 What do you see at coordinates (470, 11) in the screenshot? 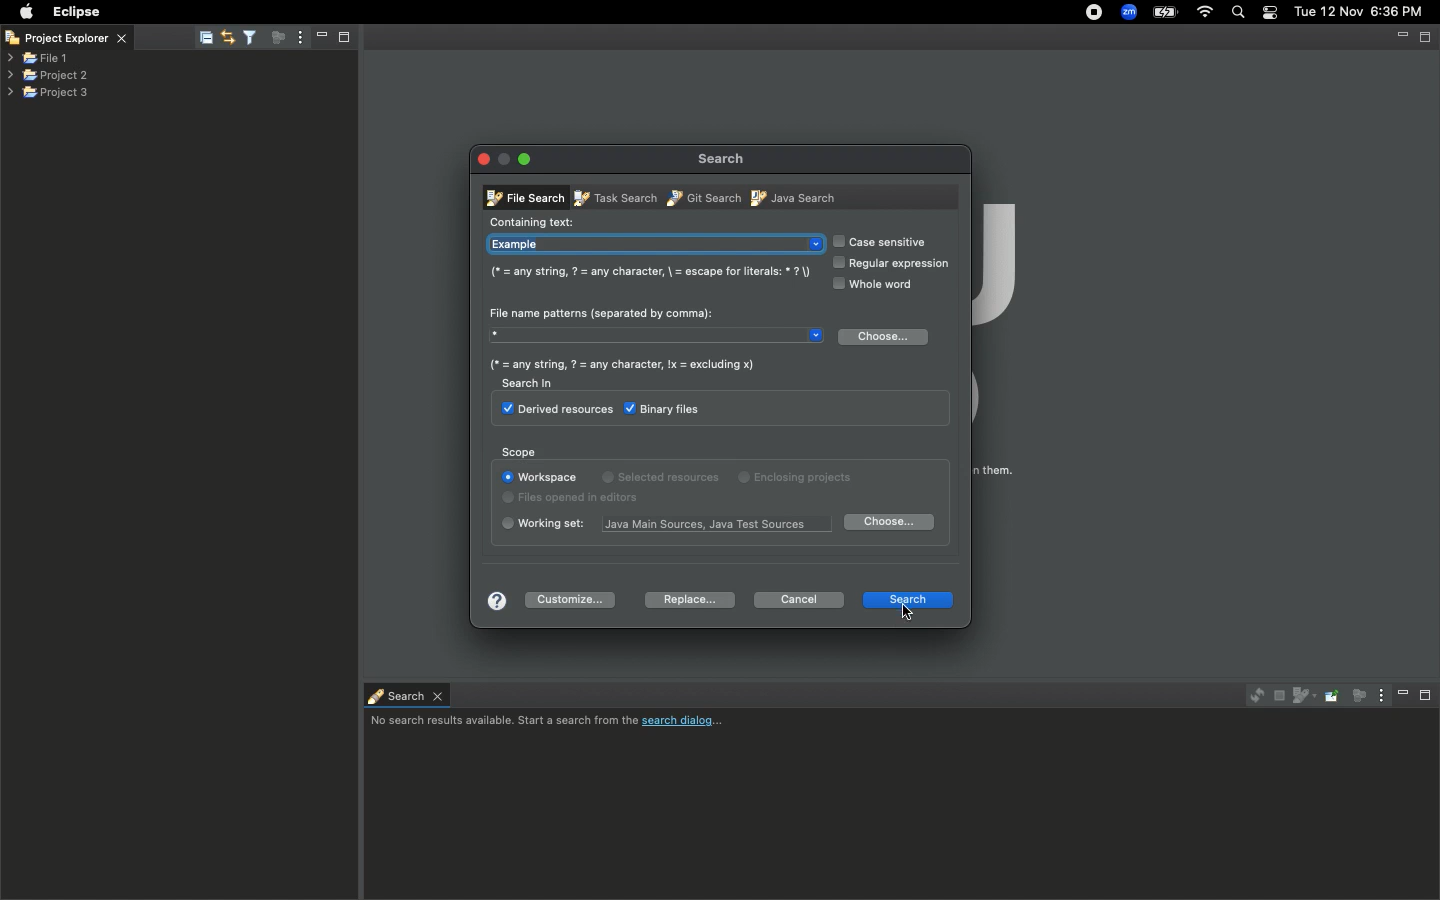
I see `Window` at bounding box center [470, 11].